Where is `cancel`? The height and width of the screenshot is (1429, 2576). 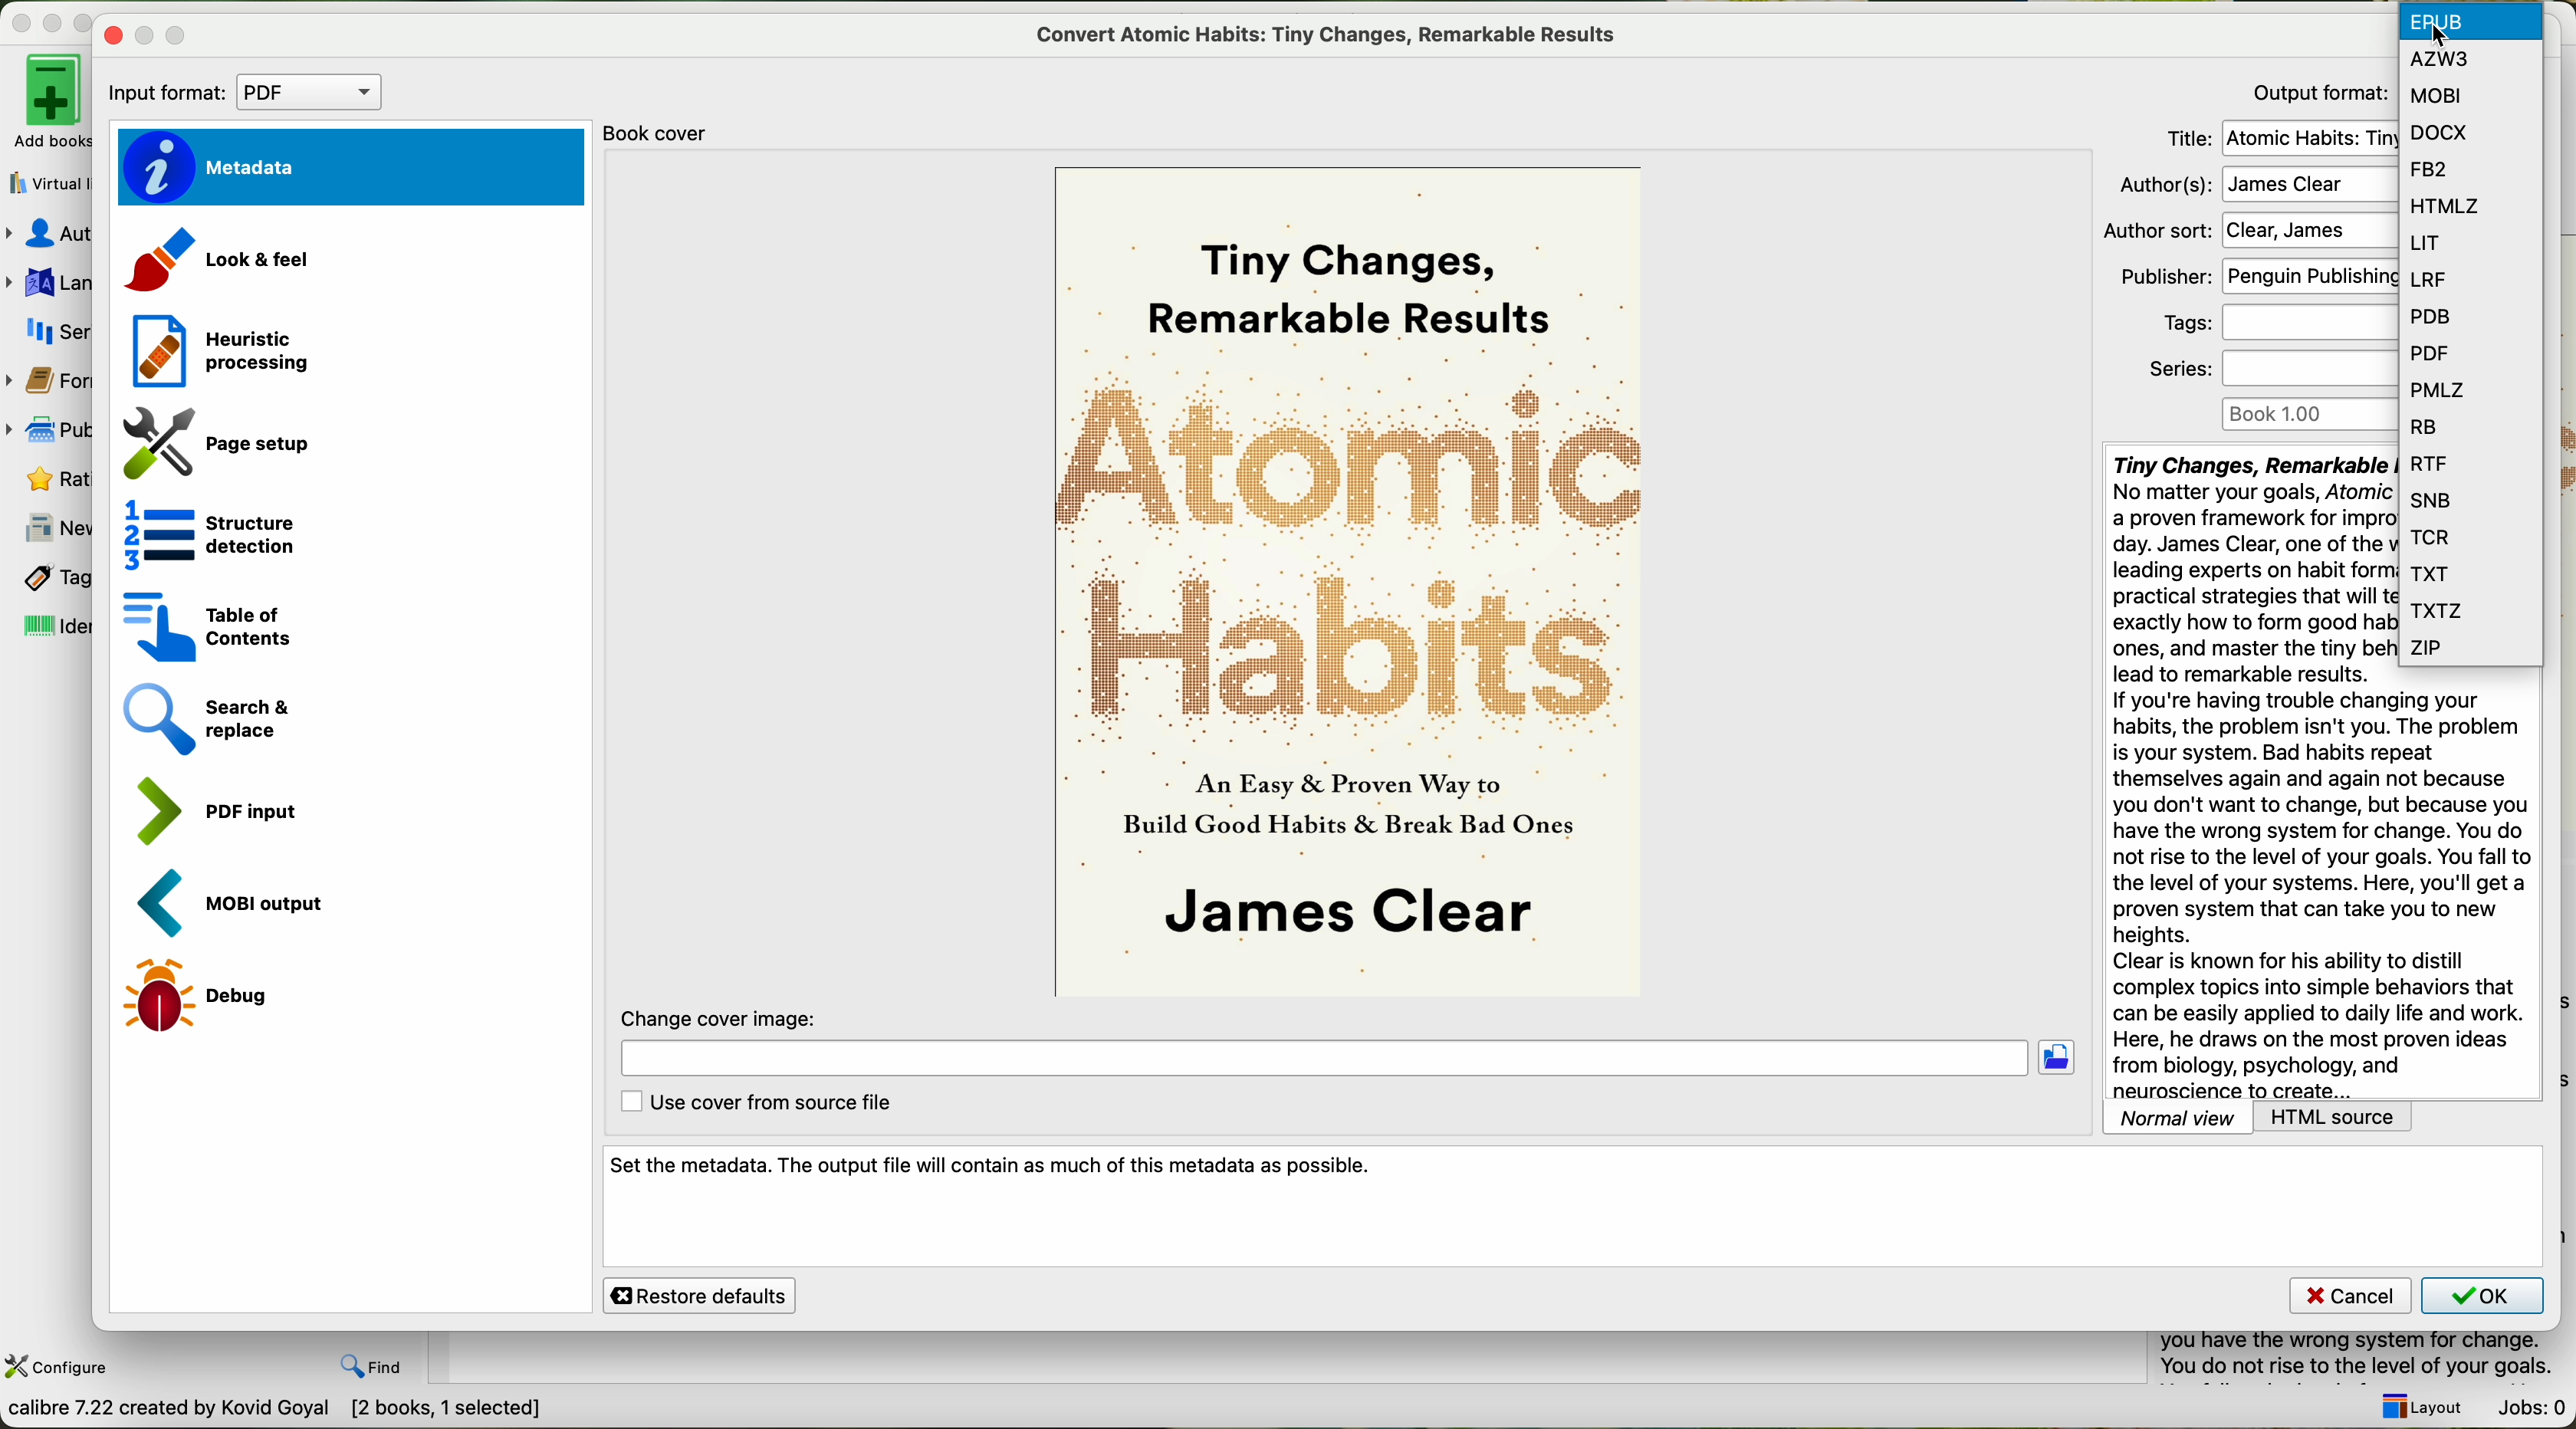
cancel is located at coordinates (2349, 1294).